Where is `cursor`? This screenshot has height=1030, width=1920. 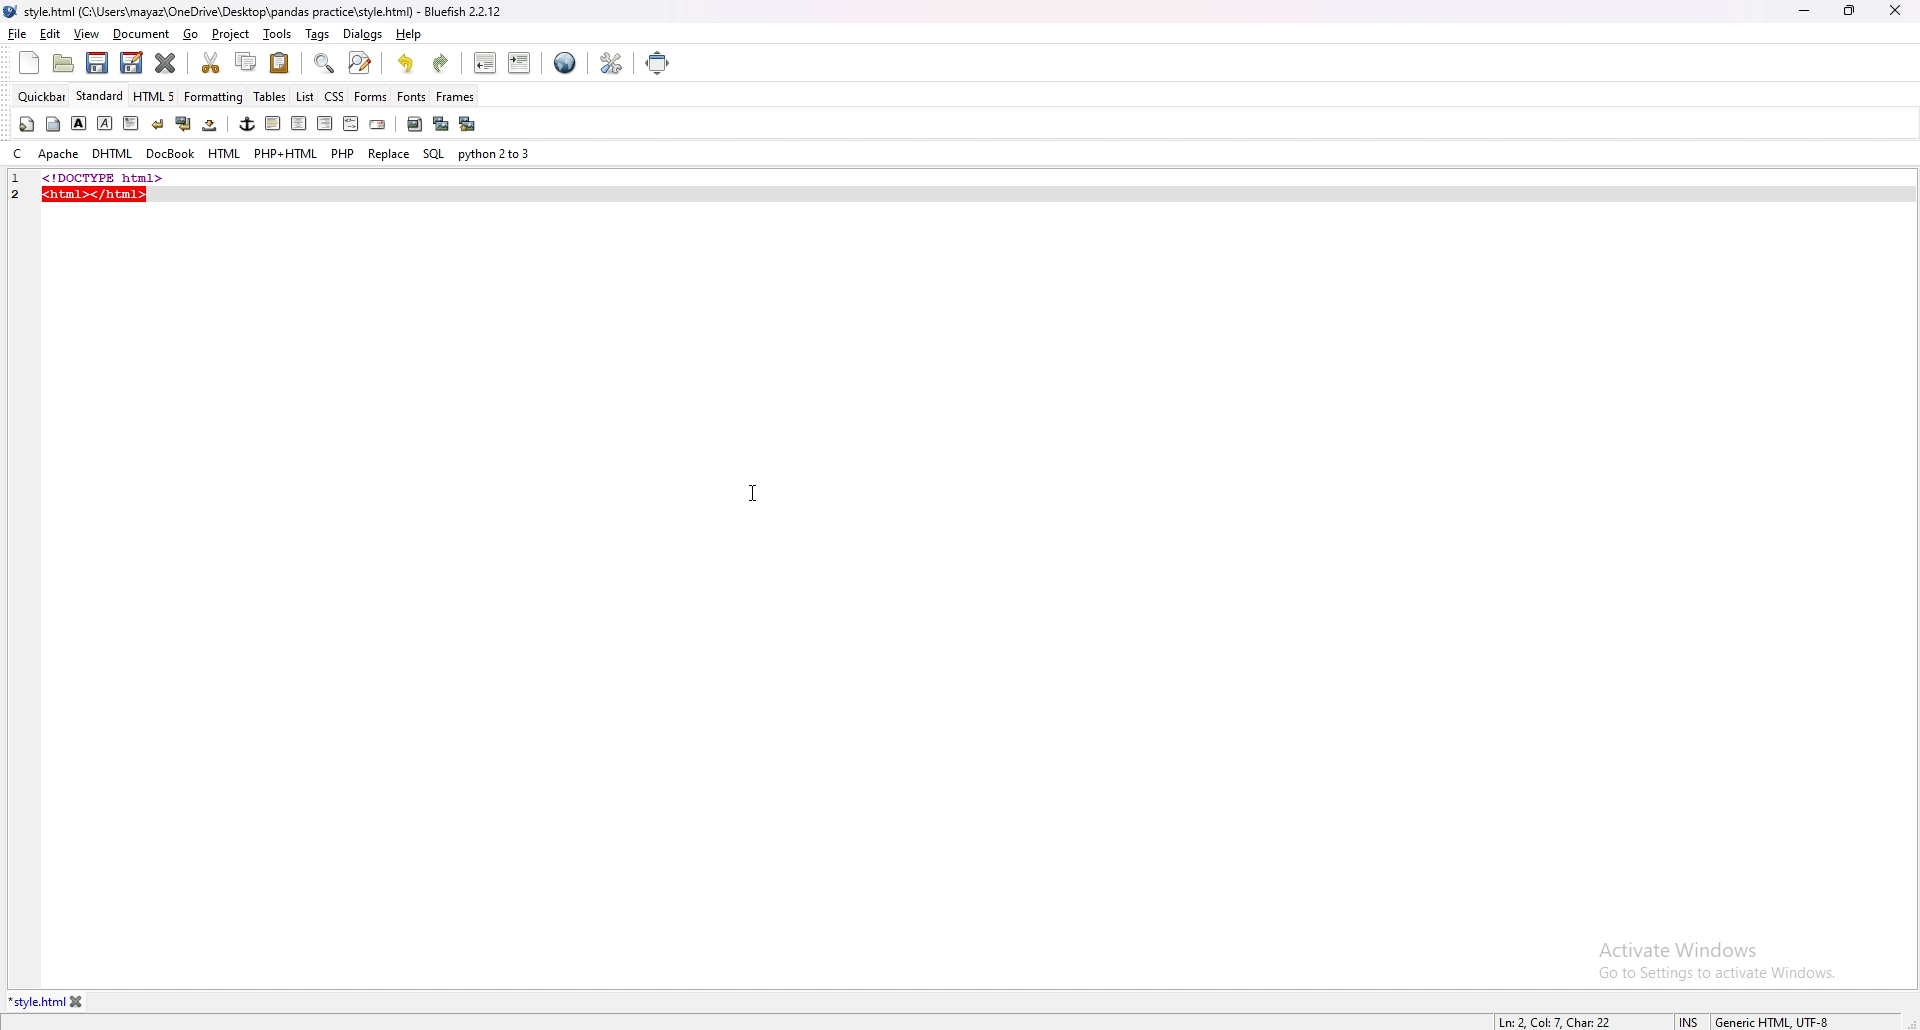
cursor is located at coordinates (752, 489).